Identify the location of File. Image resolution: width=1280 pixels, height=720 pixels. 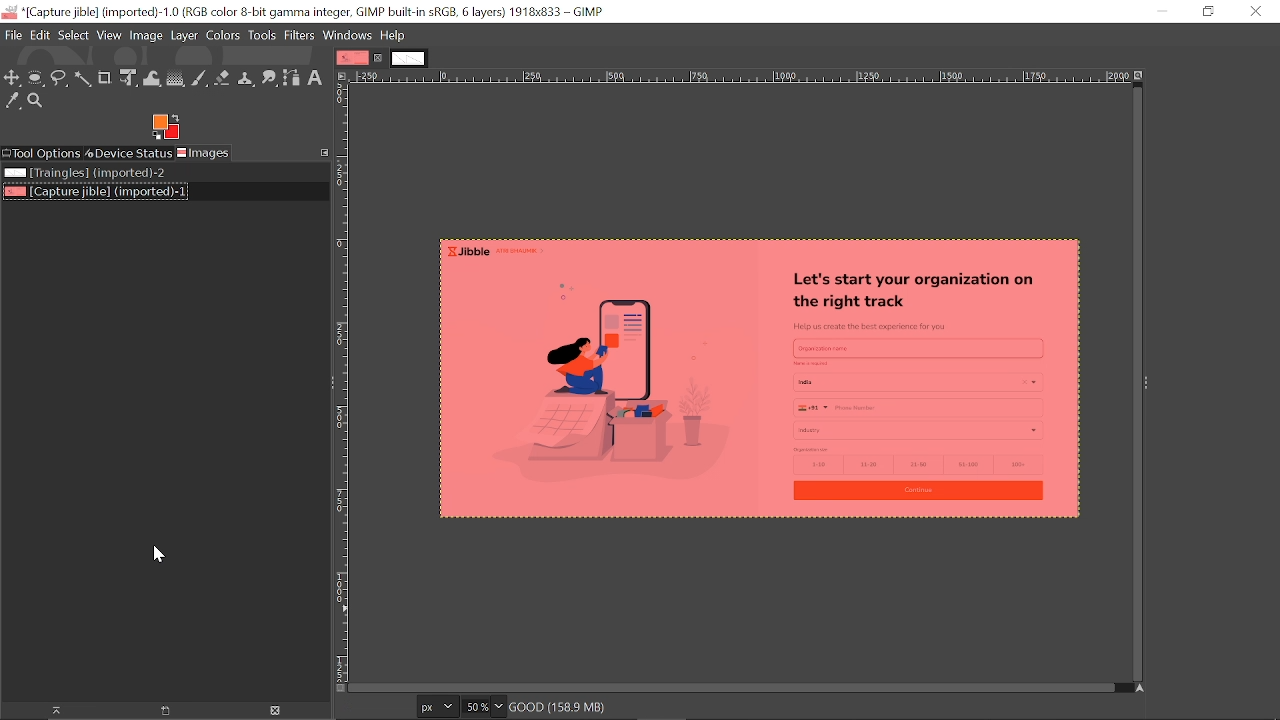
(11, 34).